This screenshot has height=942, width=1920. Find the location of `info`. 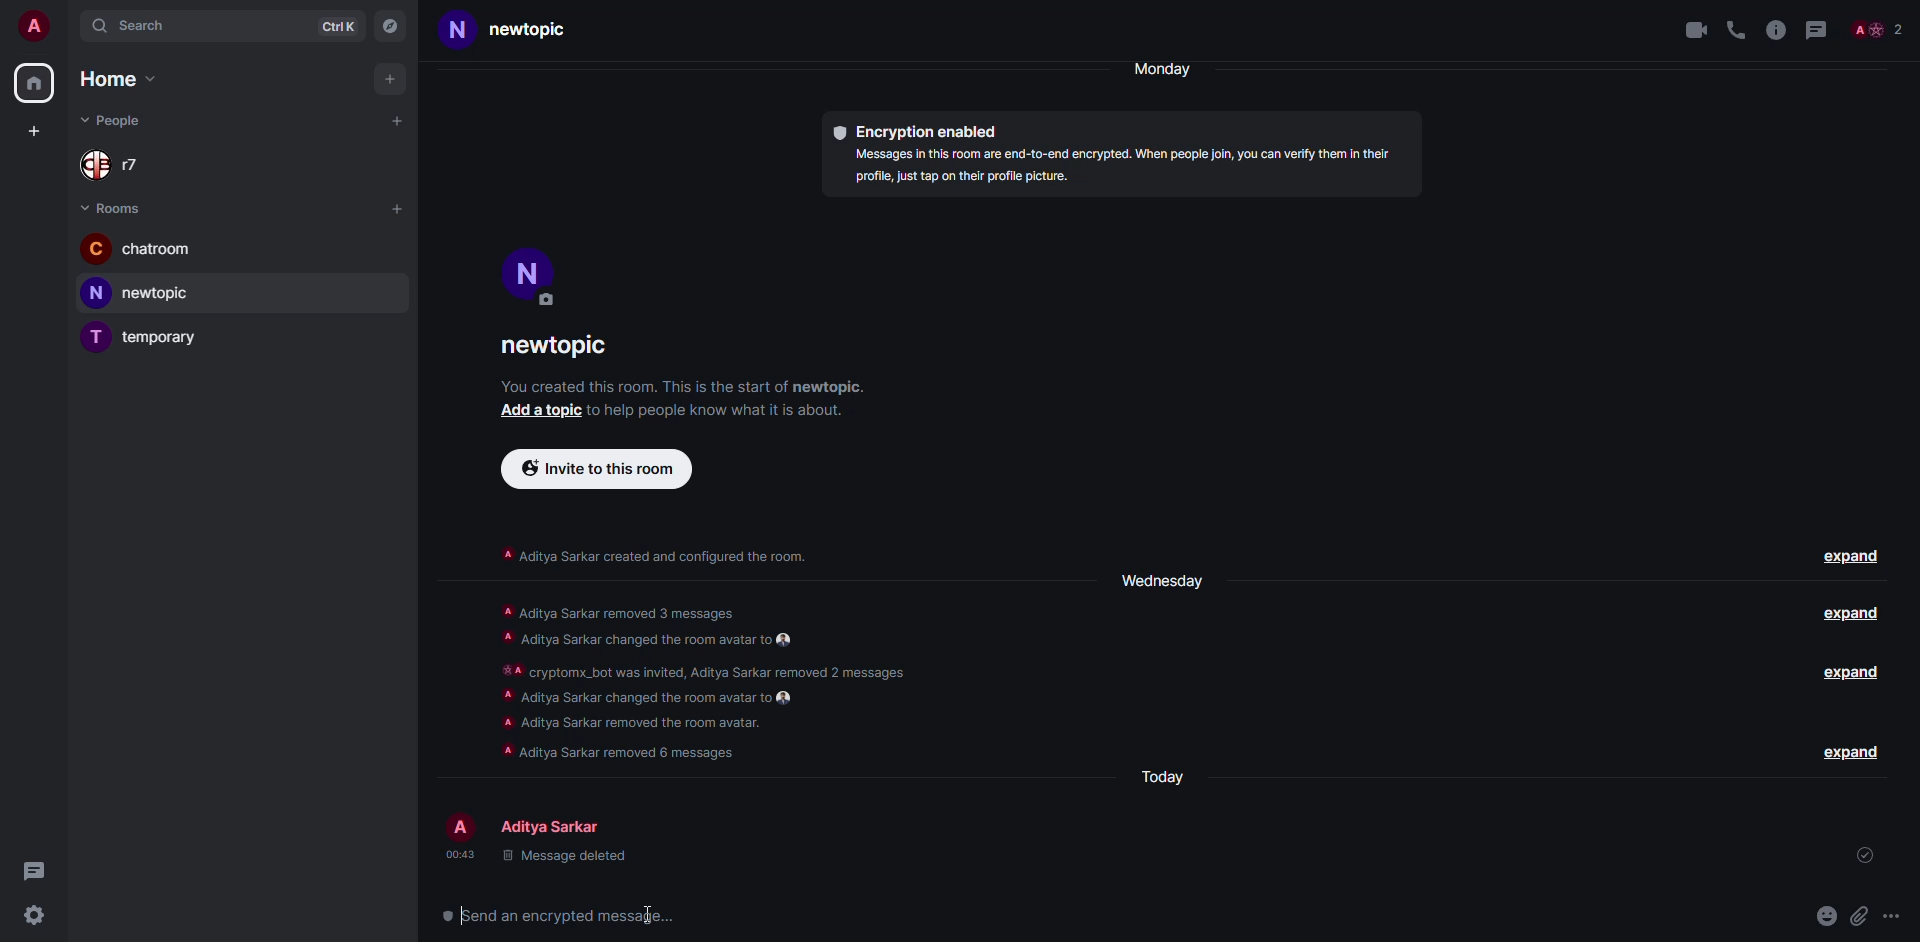

info is located at coordinates (705, 683).